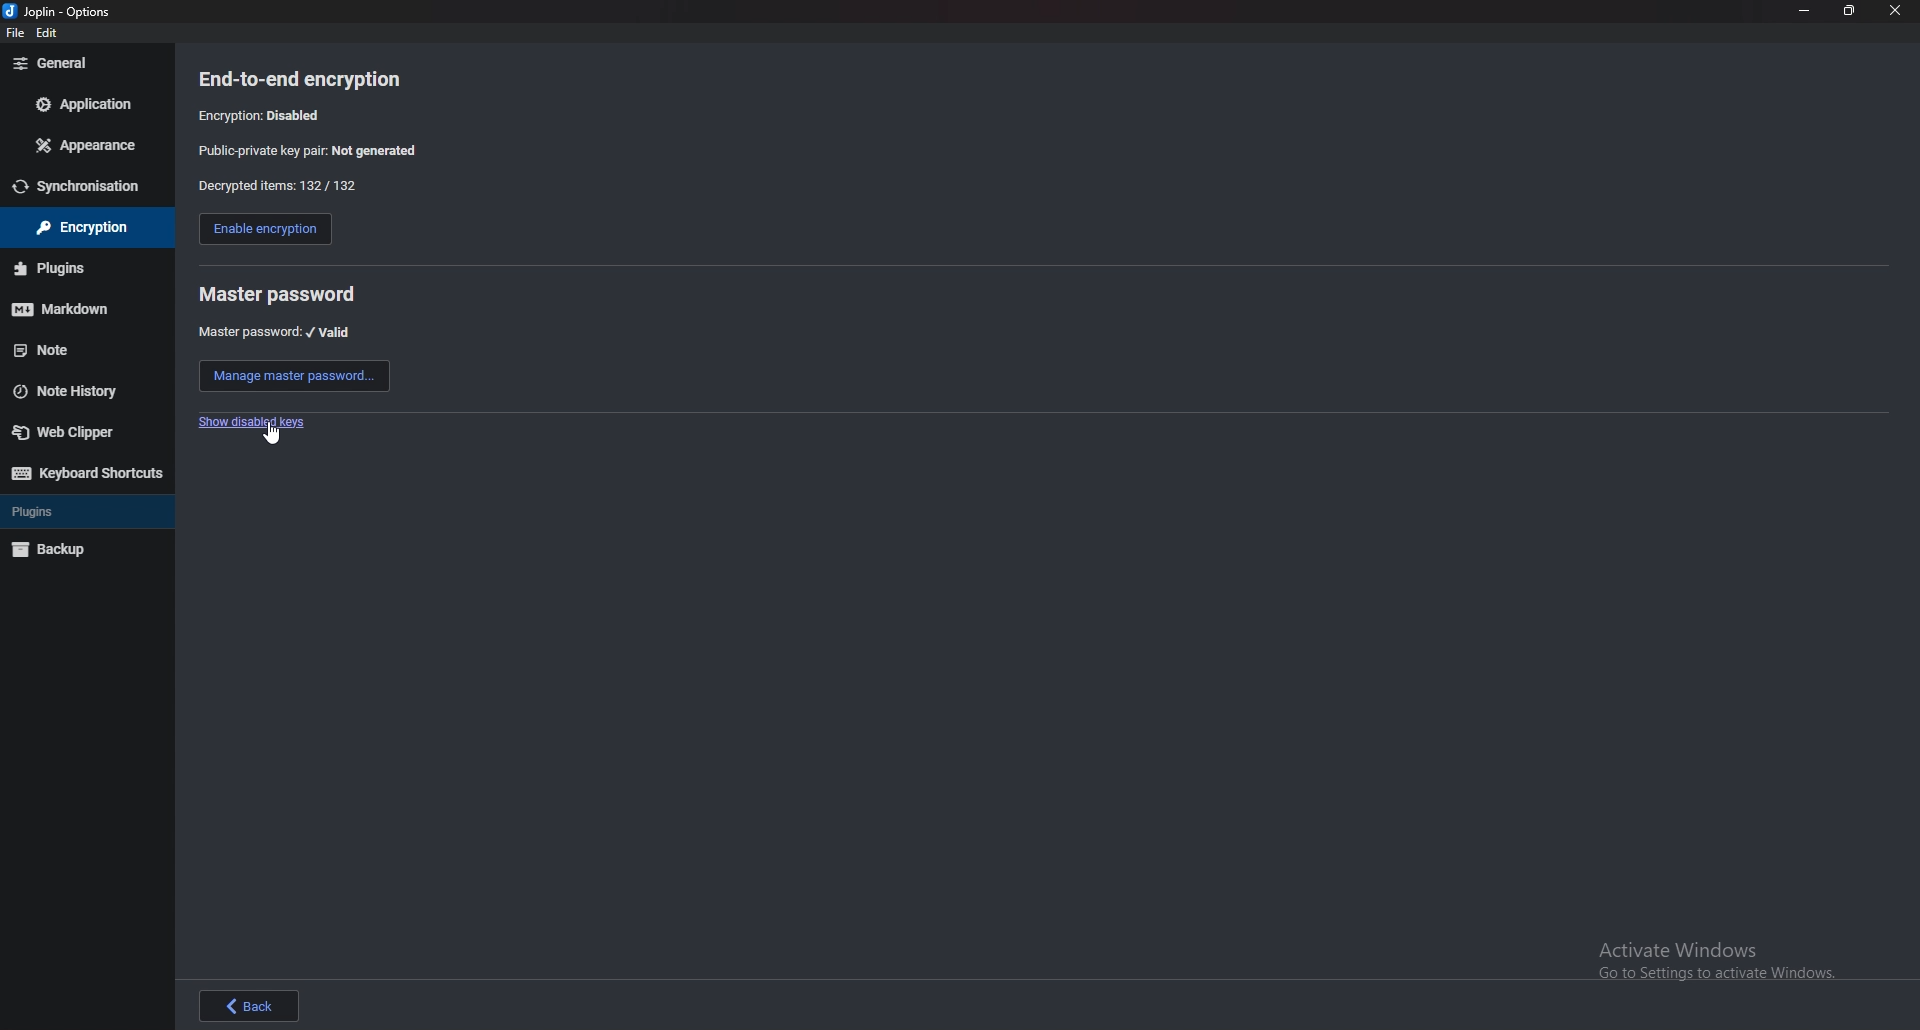  I want to click on markdown, so click(80, 309).